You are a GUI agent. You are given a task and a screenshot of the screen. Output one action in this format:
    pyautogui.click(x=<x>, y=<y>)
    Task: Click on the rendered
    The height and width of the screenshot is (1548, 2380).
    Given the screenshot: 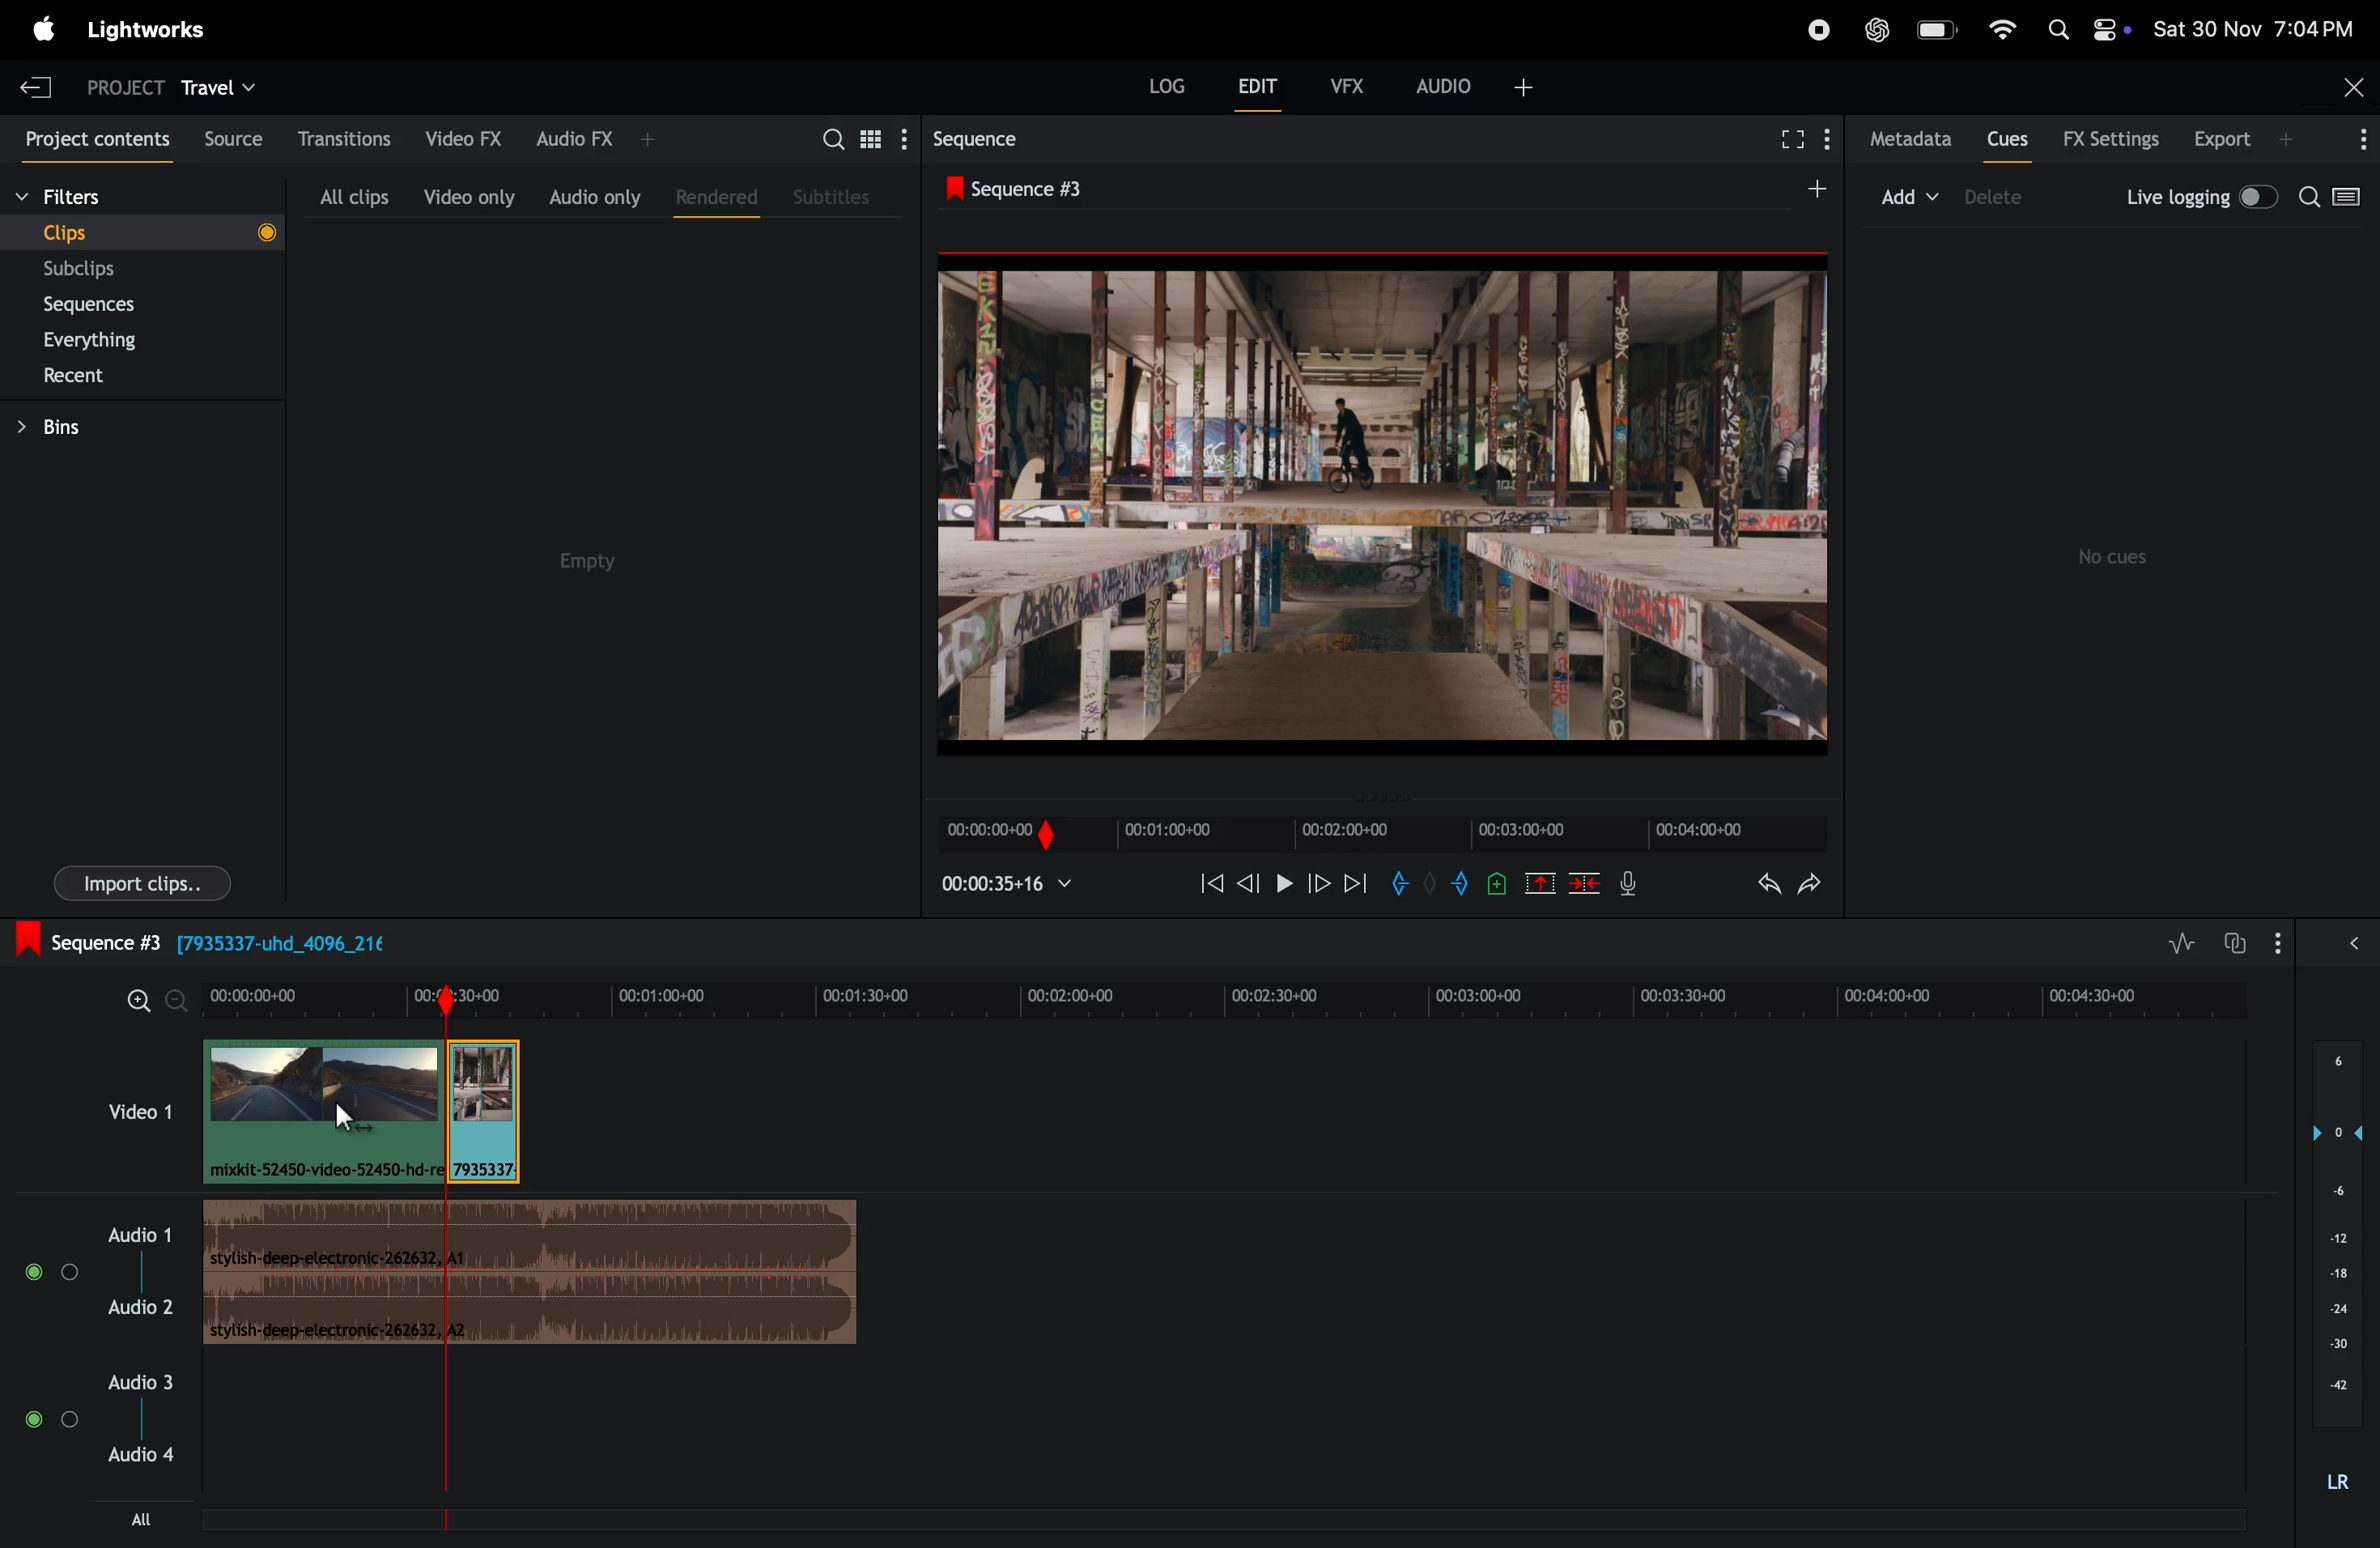 What is the action you would take?
    pyautogui.click(x=709, y=195)
    